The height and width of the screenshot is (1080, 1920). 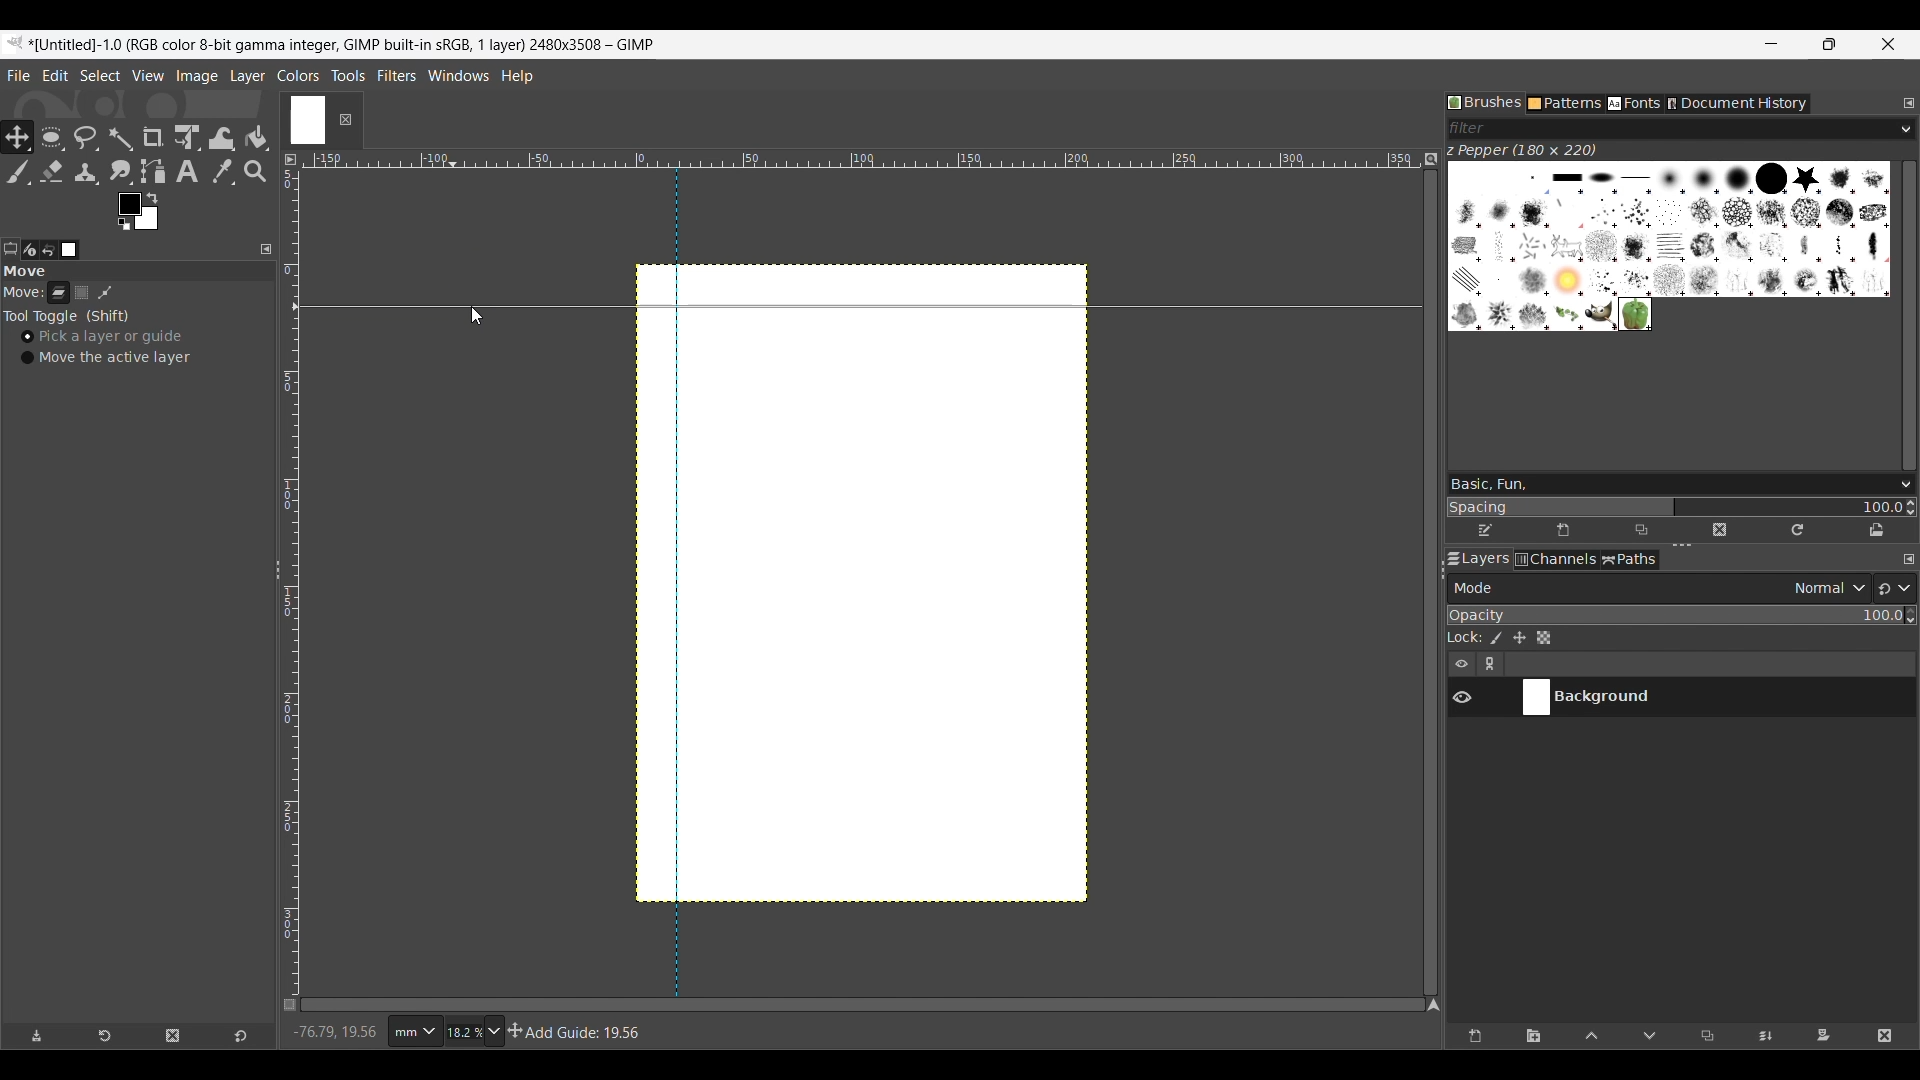 What do you see at coordinates (23, 292) in the screenshot?
I see `Indicates move tools` at bounding box center [23, 292].